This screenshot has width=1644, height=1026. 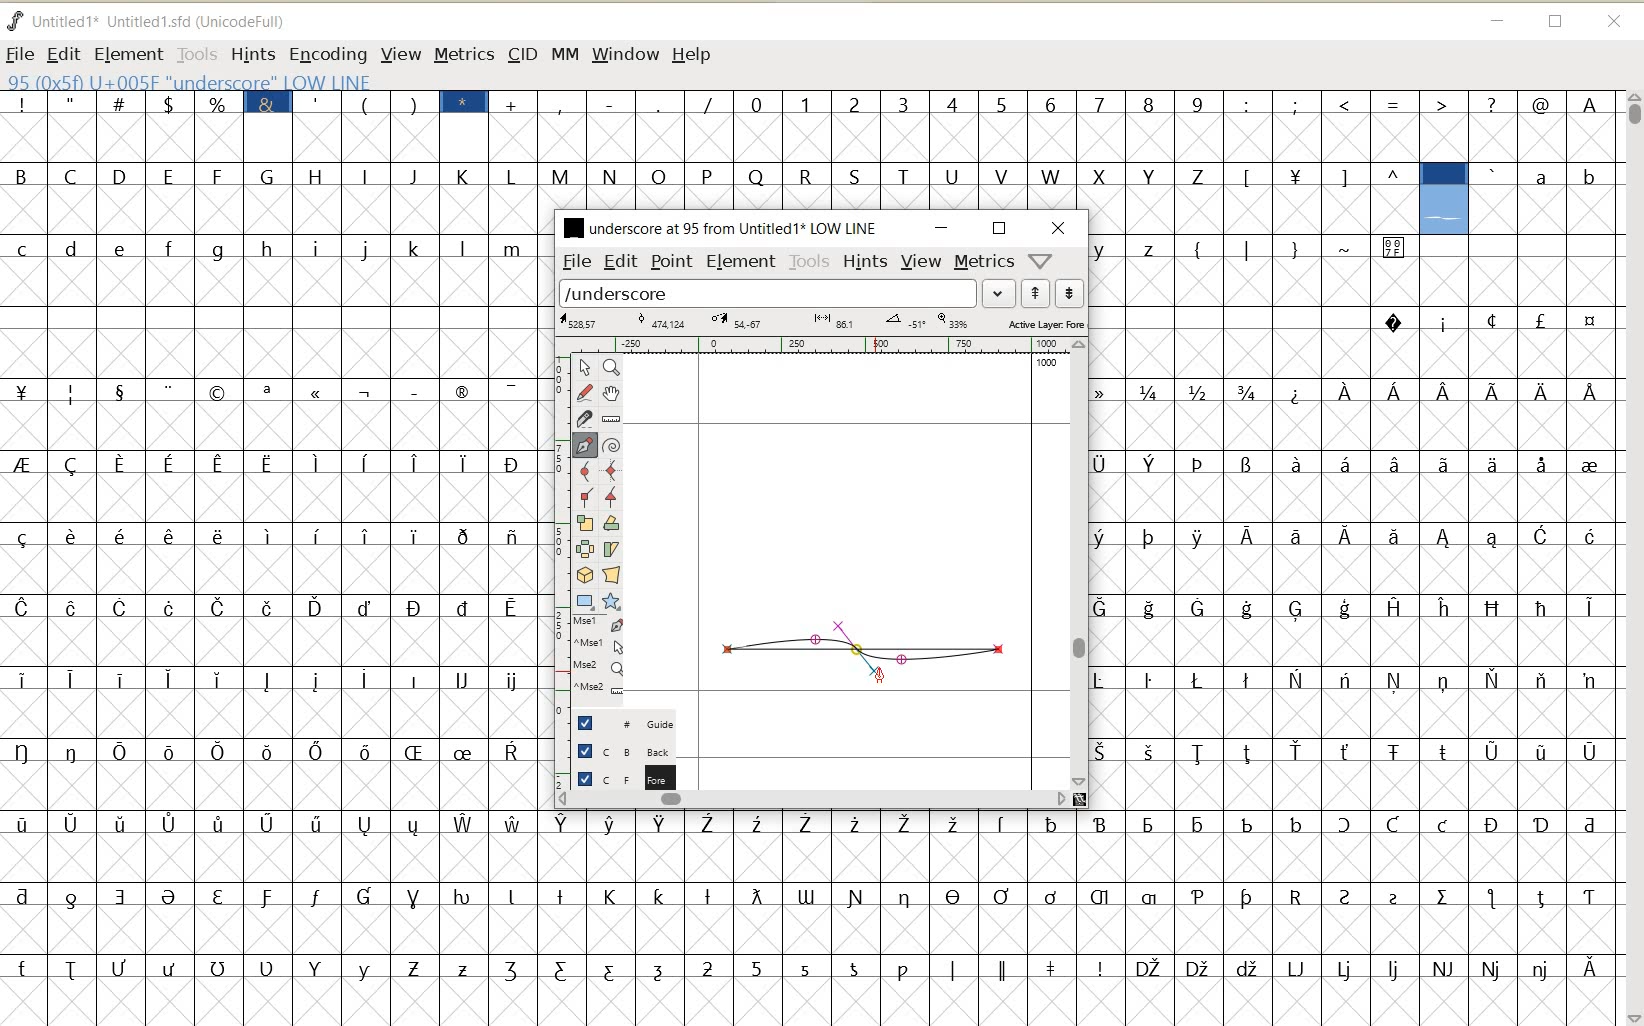 I want to click on add a curve point, so click(x=584, y=470).